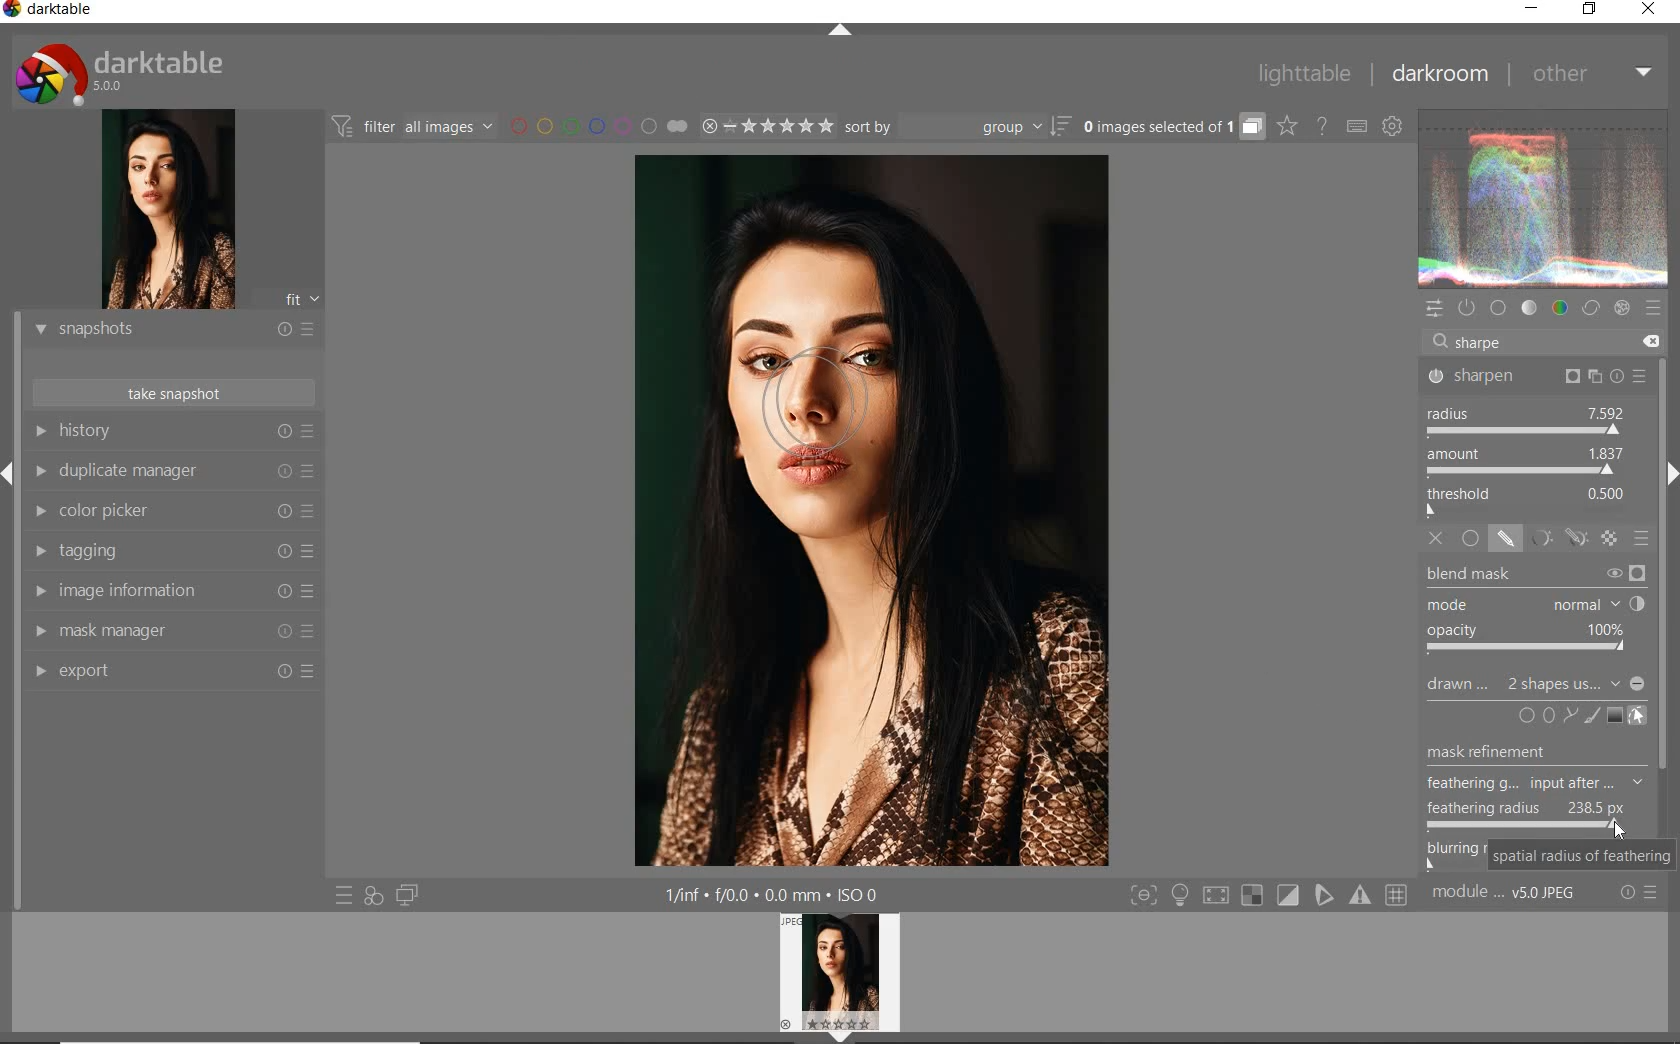 The image size is (1680, 1044). I want to click on HISTORY, so click(173, 433).